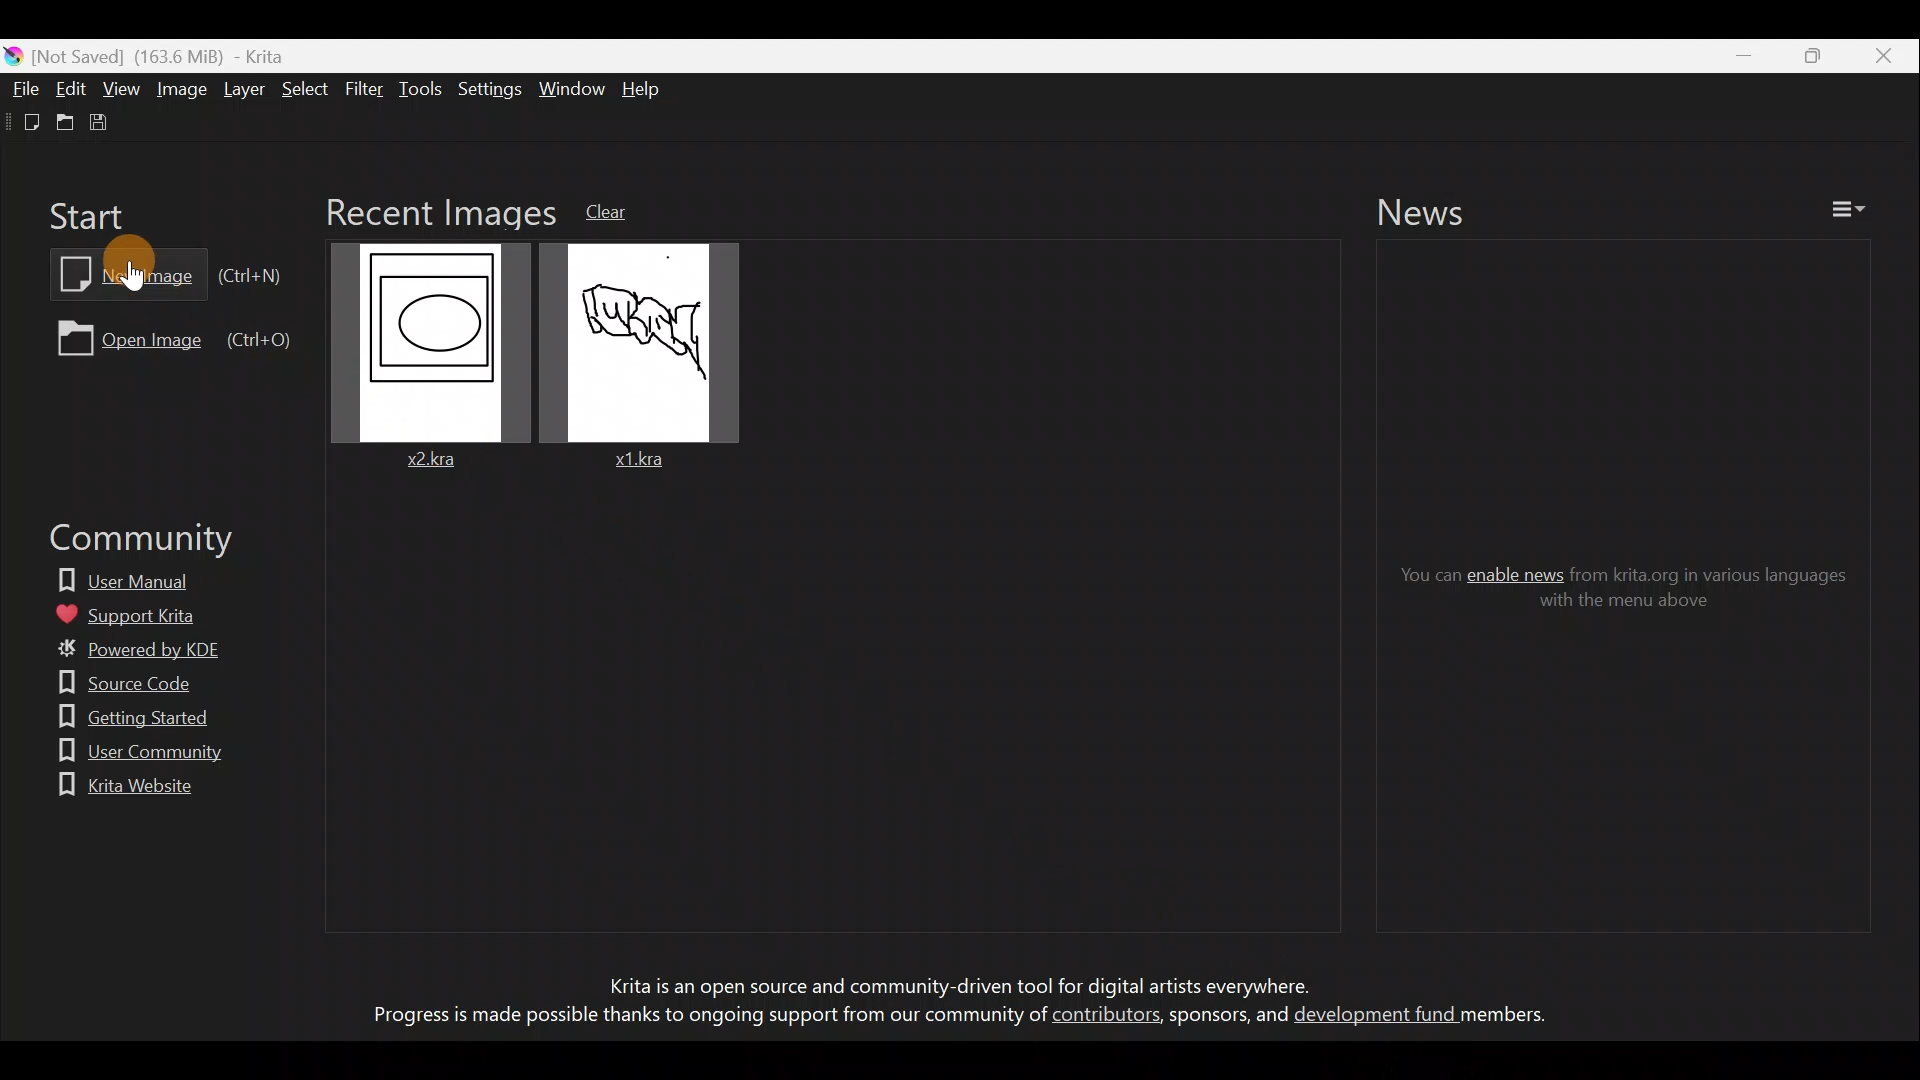  I want to click on Layer, so click(247, 93).